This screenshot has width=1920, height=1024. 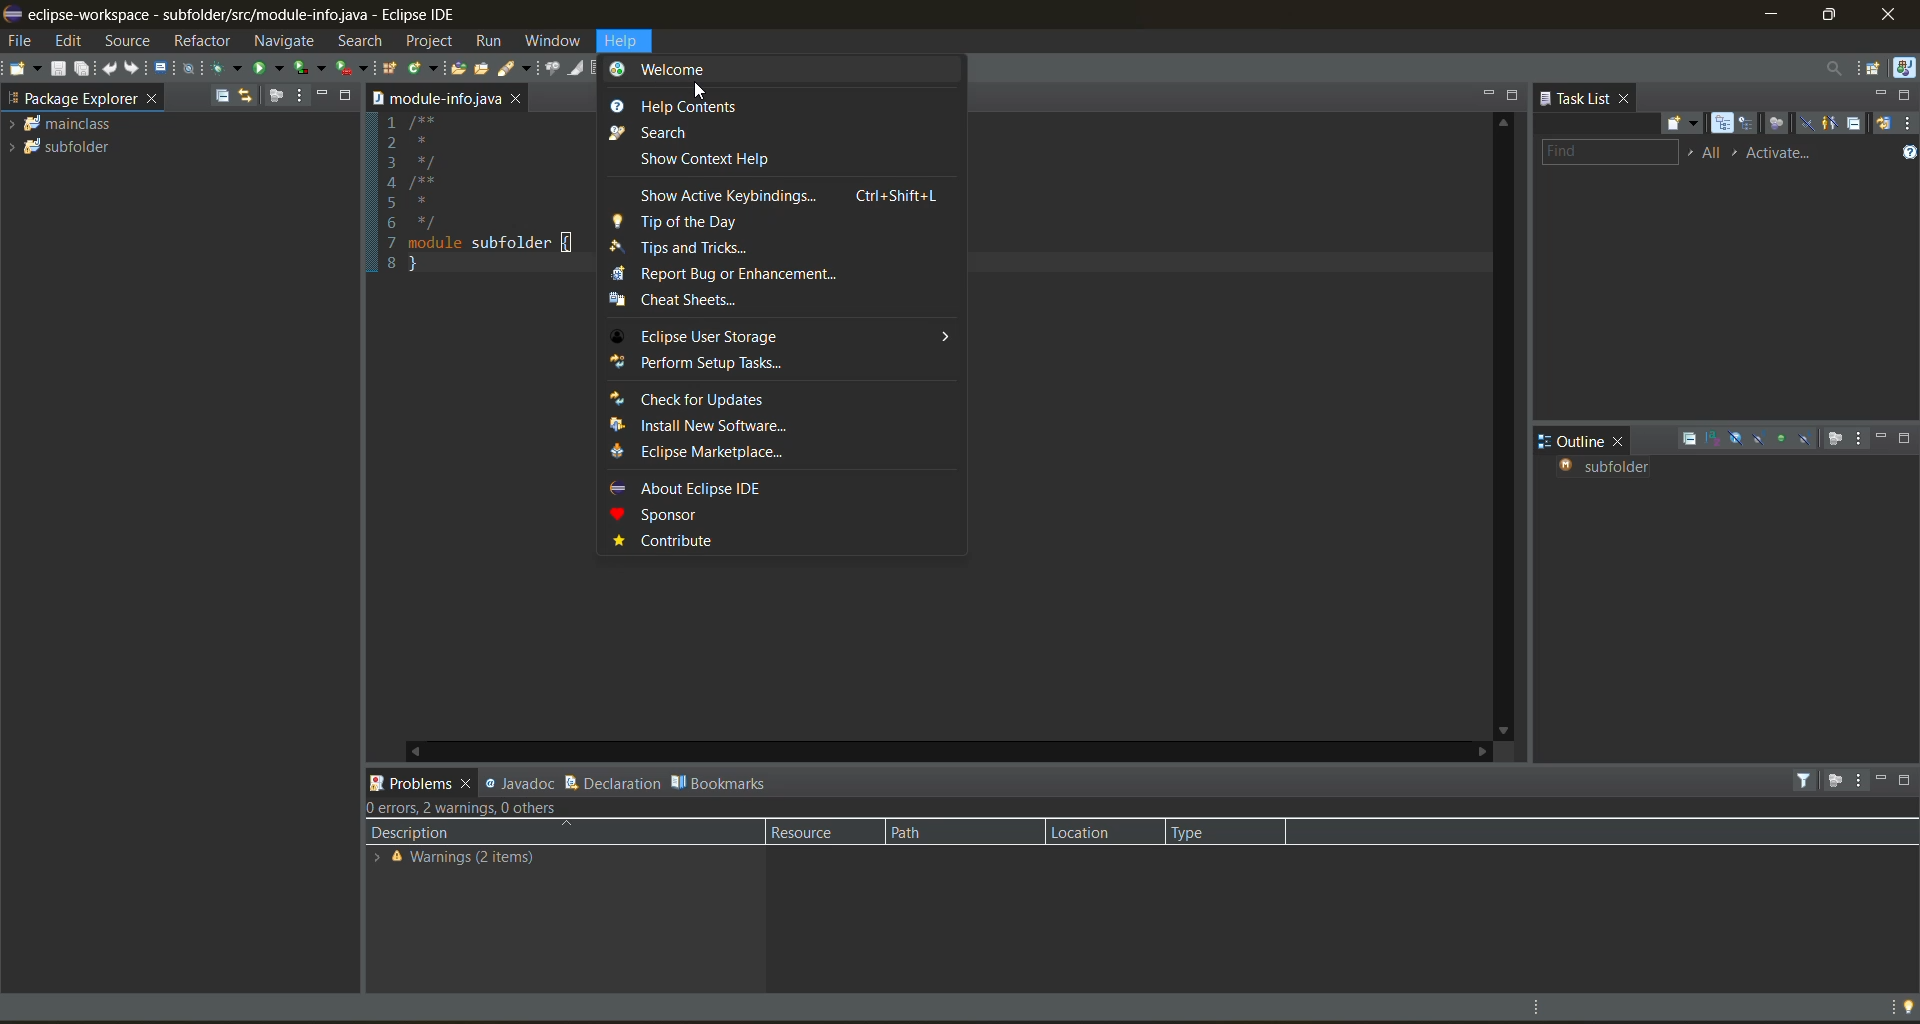 I want to click on undo, so click(x=112, y=68).